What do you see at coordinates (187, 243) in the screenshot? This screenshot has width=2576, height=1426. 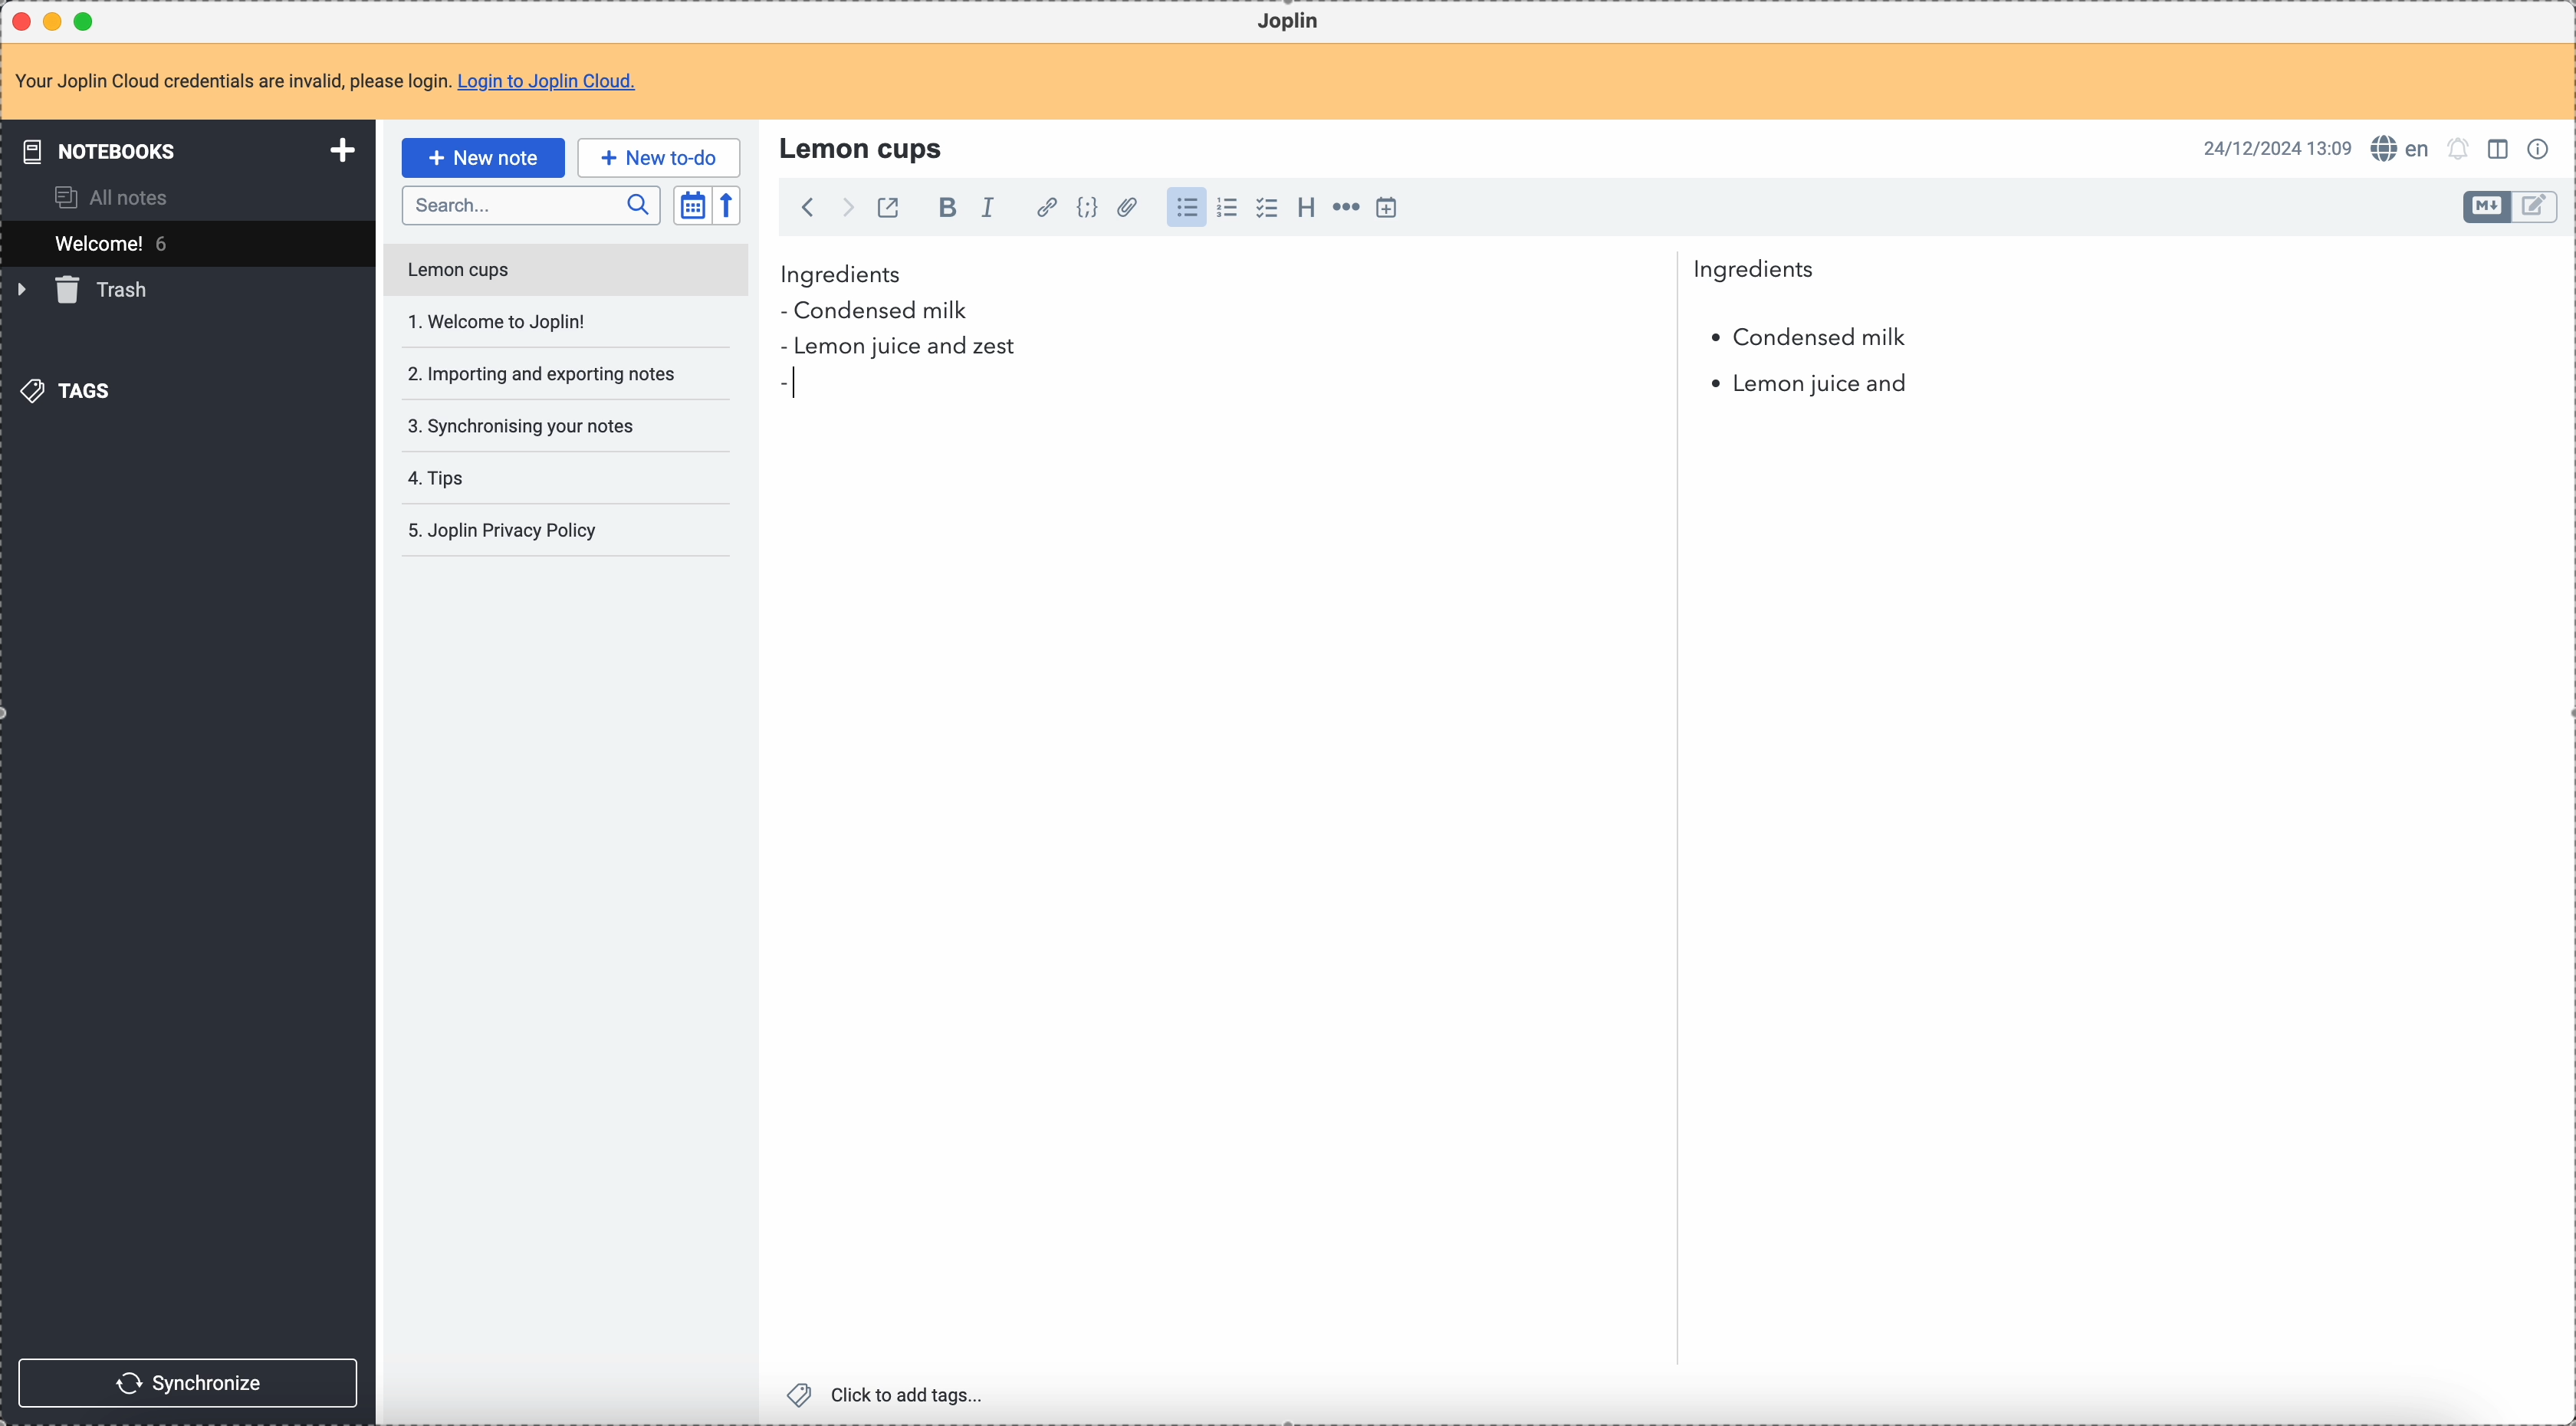 I see `welcome` at bounding box center [187, 243].